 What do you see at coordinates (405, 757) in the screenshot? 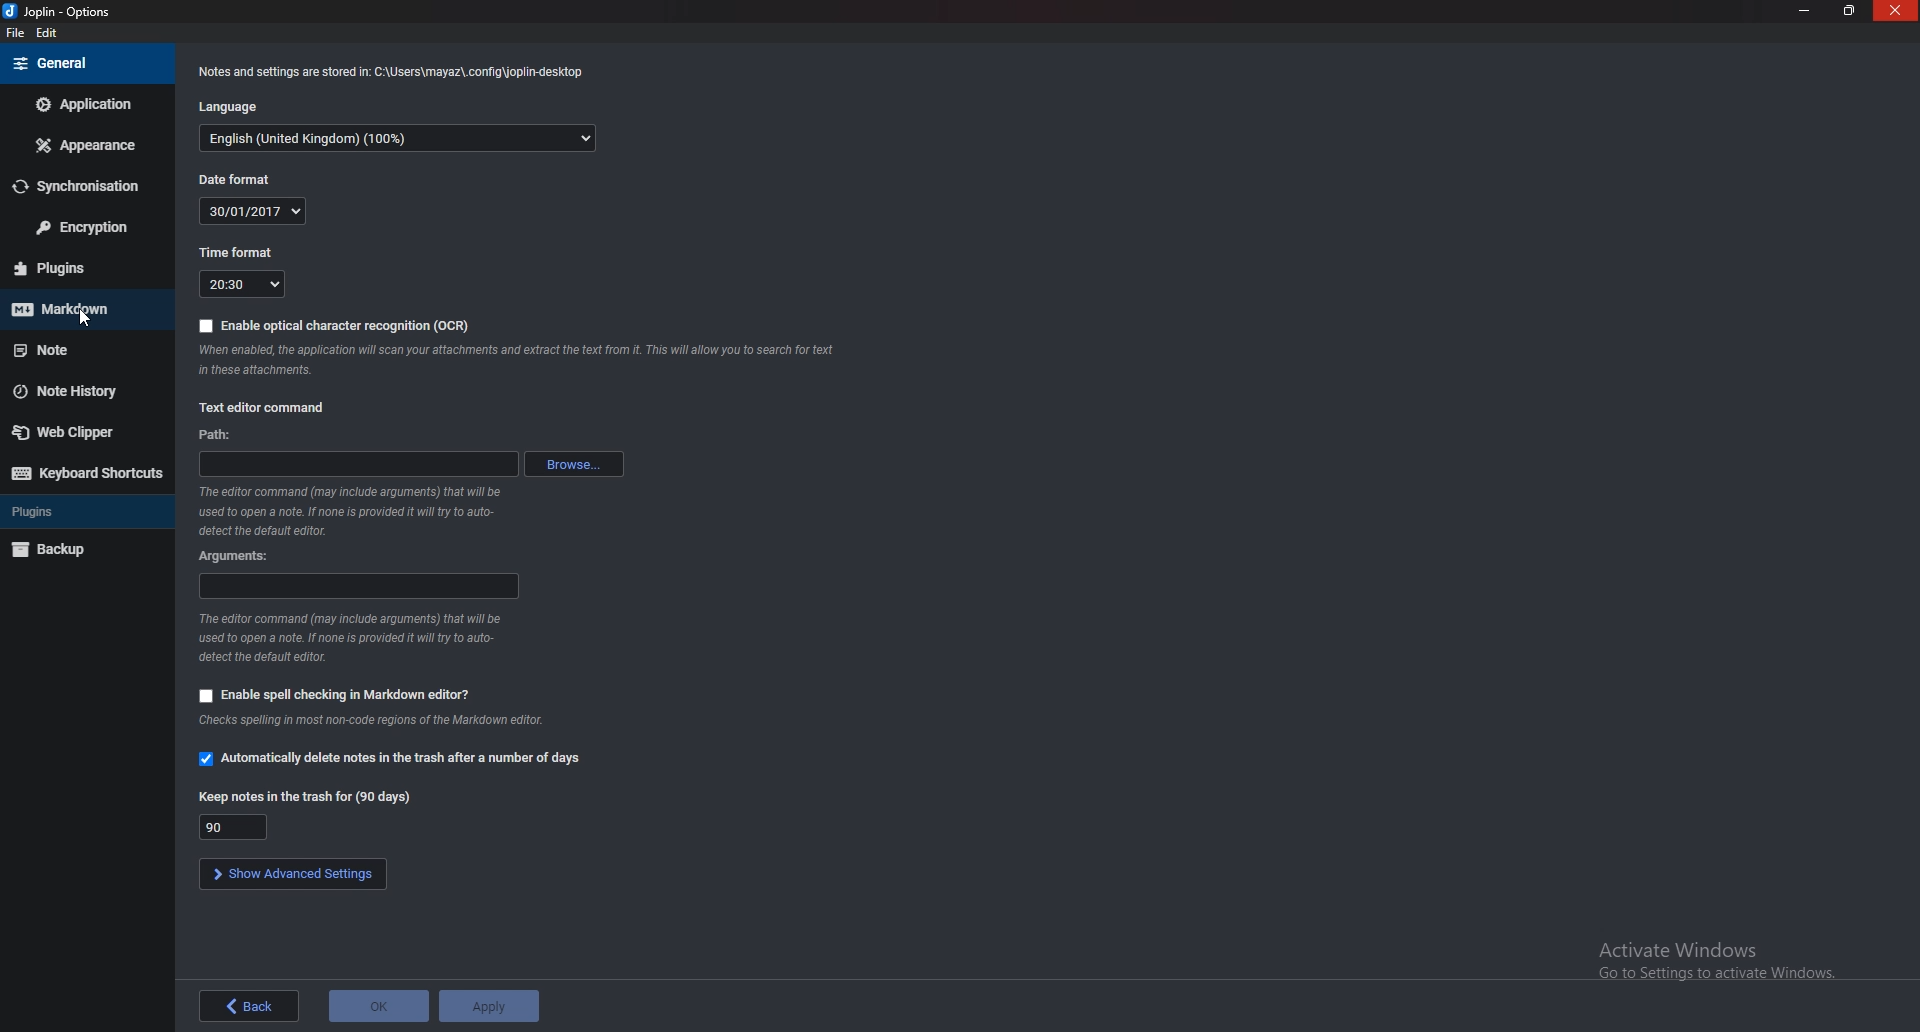
I see `Automatically delete notes` at bounding box center [405, 757].